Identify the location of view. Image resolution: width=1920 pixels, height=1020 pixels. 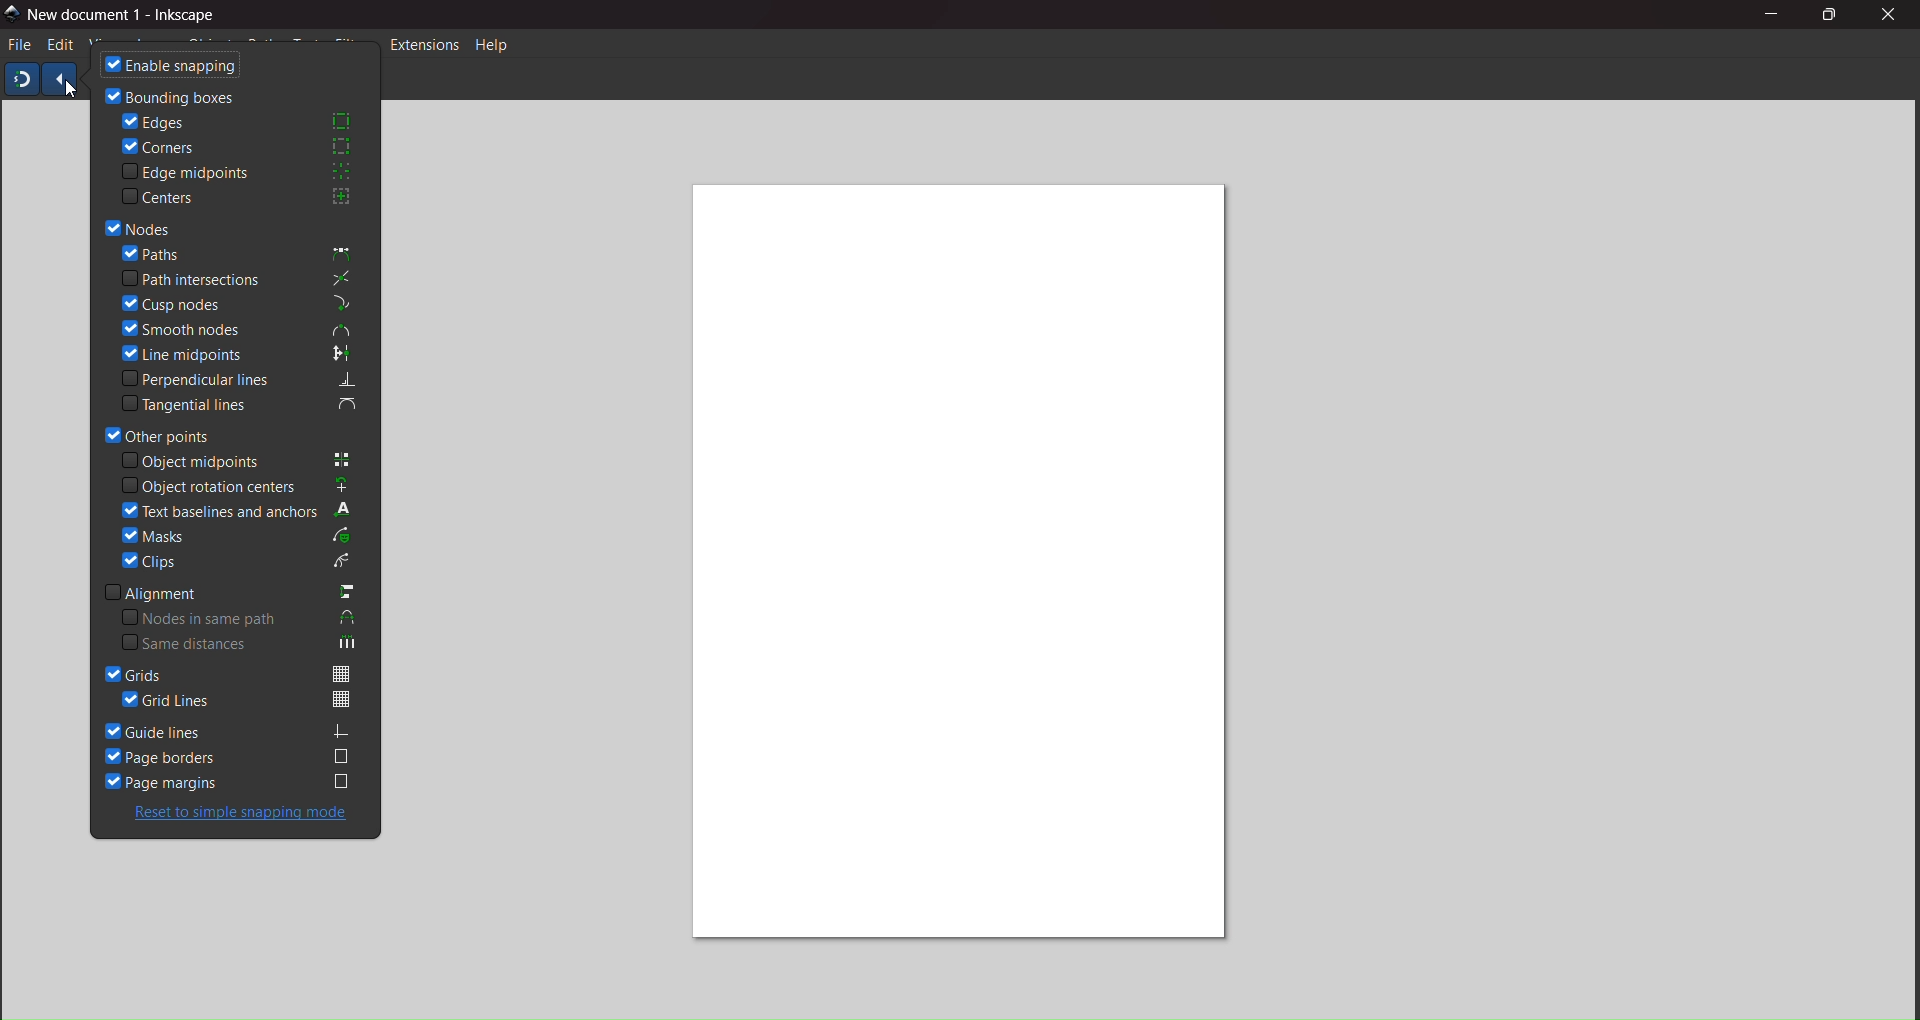
(102, 47).